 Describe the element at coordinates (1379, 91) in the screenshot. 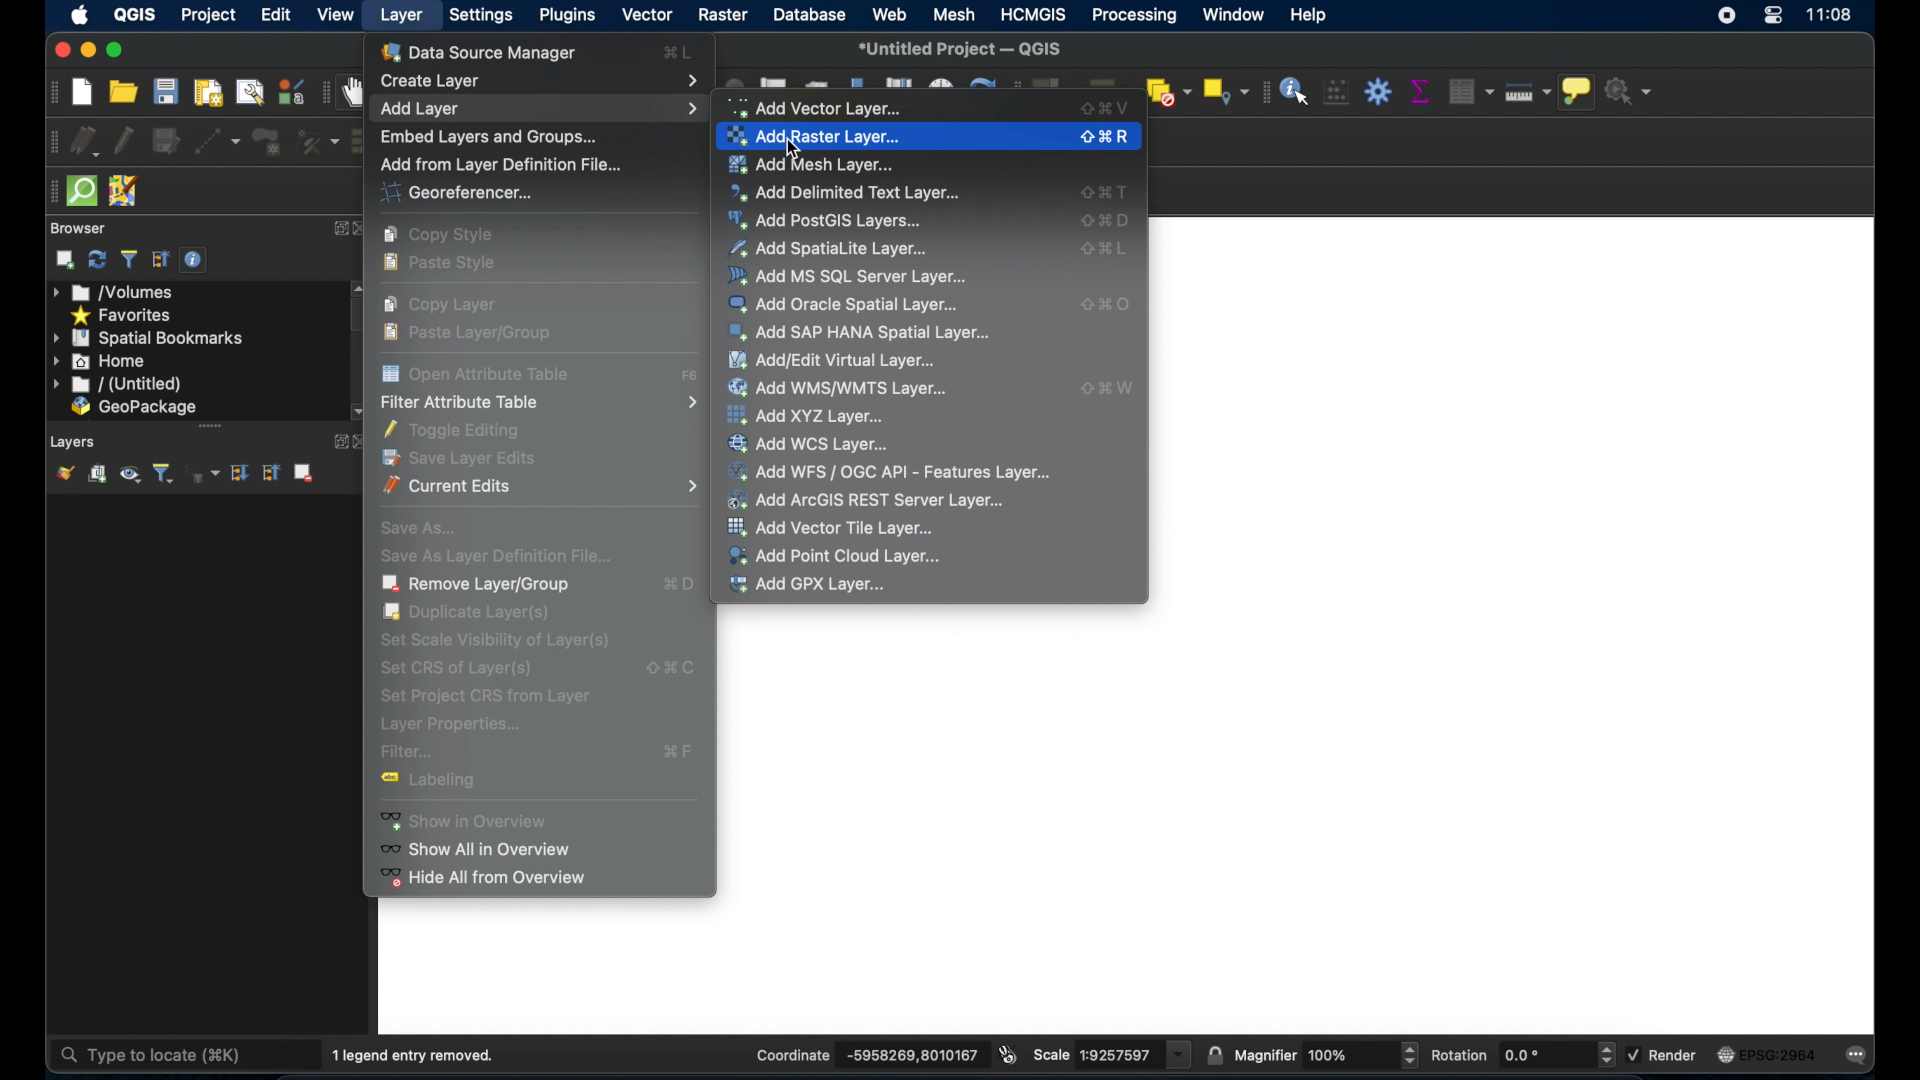

I see `toolbox` at that location.